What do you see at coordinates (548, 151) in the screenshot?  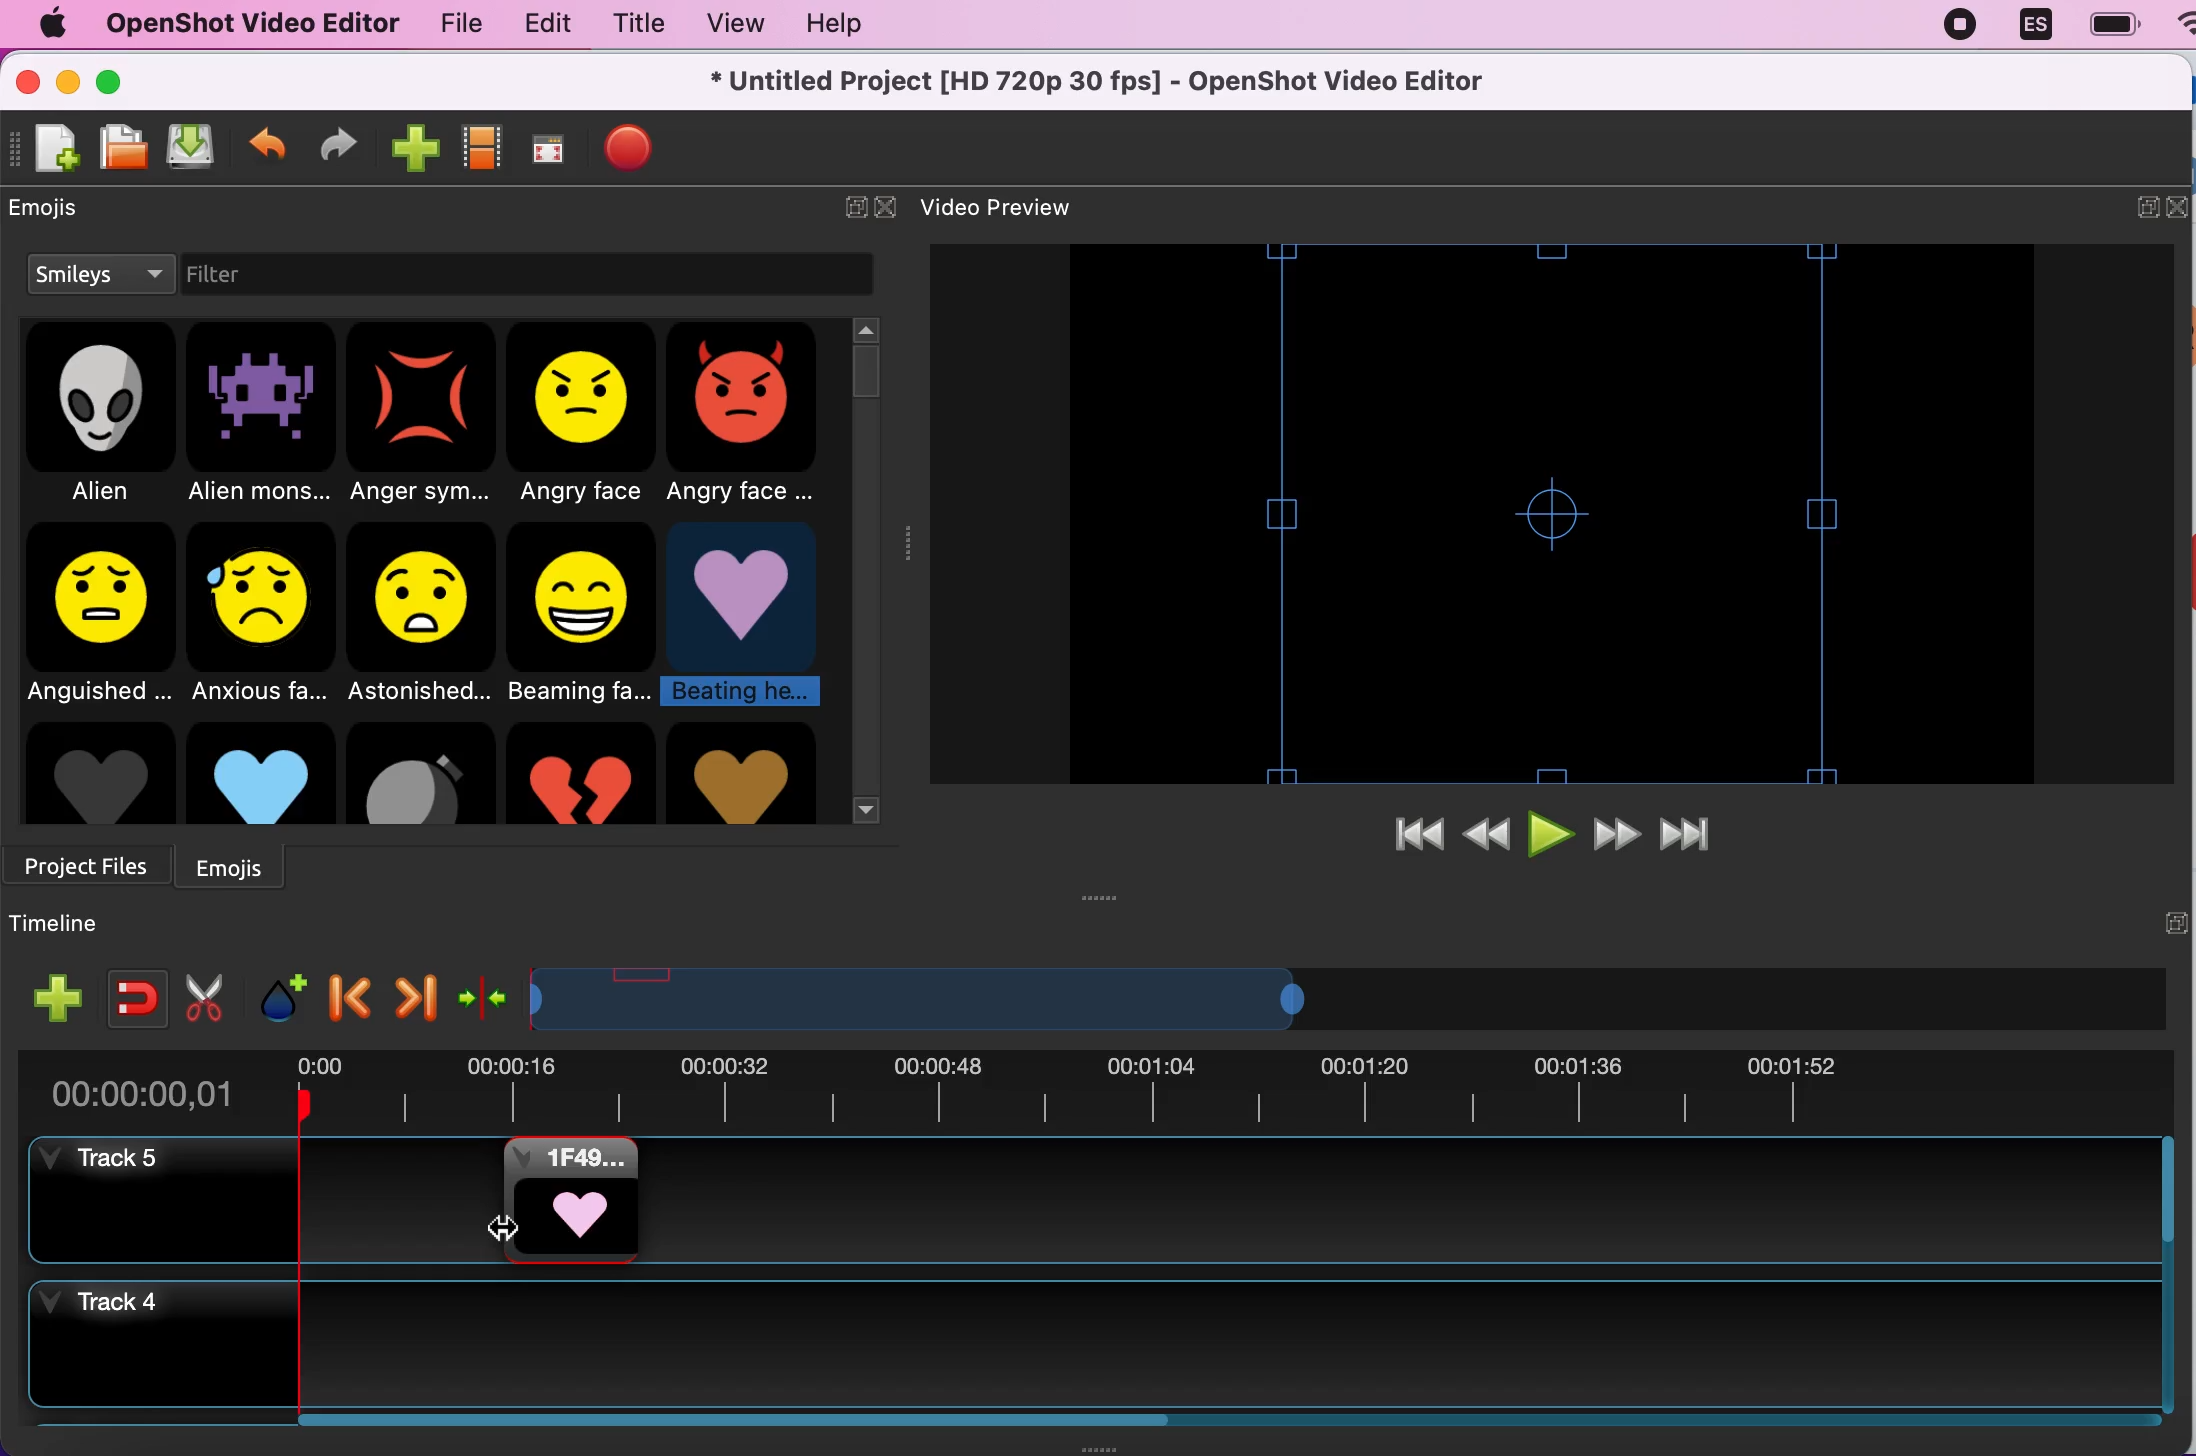 I see `full screen` at bounding box center [548, 151].